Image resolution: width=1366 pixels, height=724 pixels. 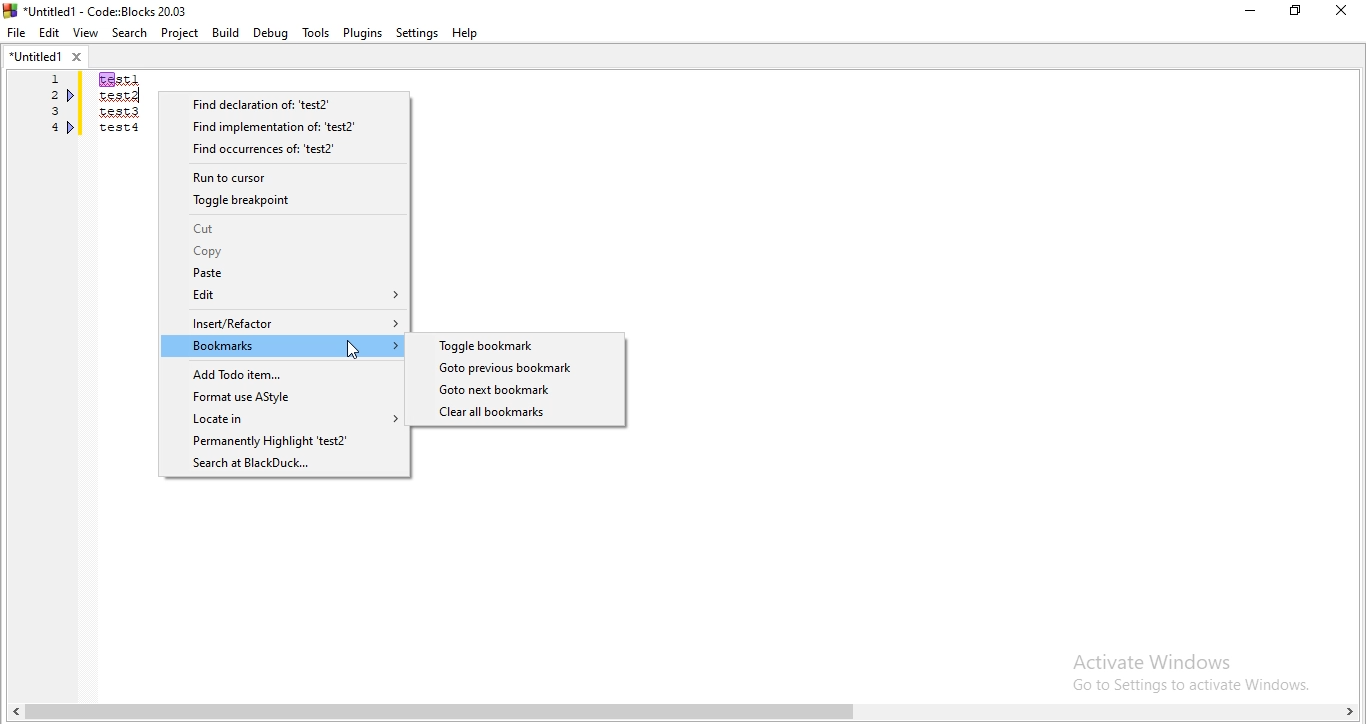 What do you see at coordinates (467, 33) in the screenshot?
I see `help` at bounding box center [467, 33].